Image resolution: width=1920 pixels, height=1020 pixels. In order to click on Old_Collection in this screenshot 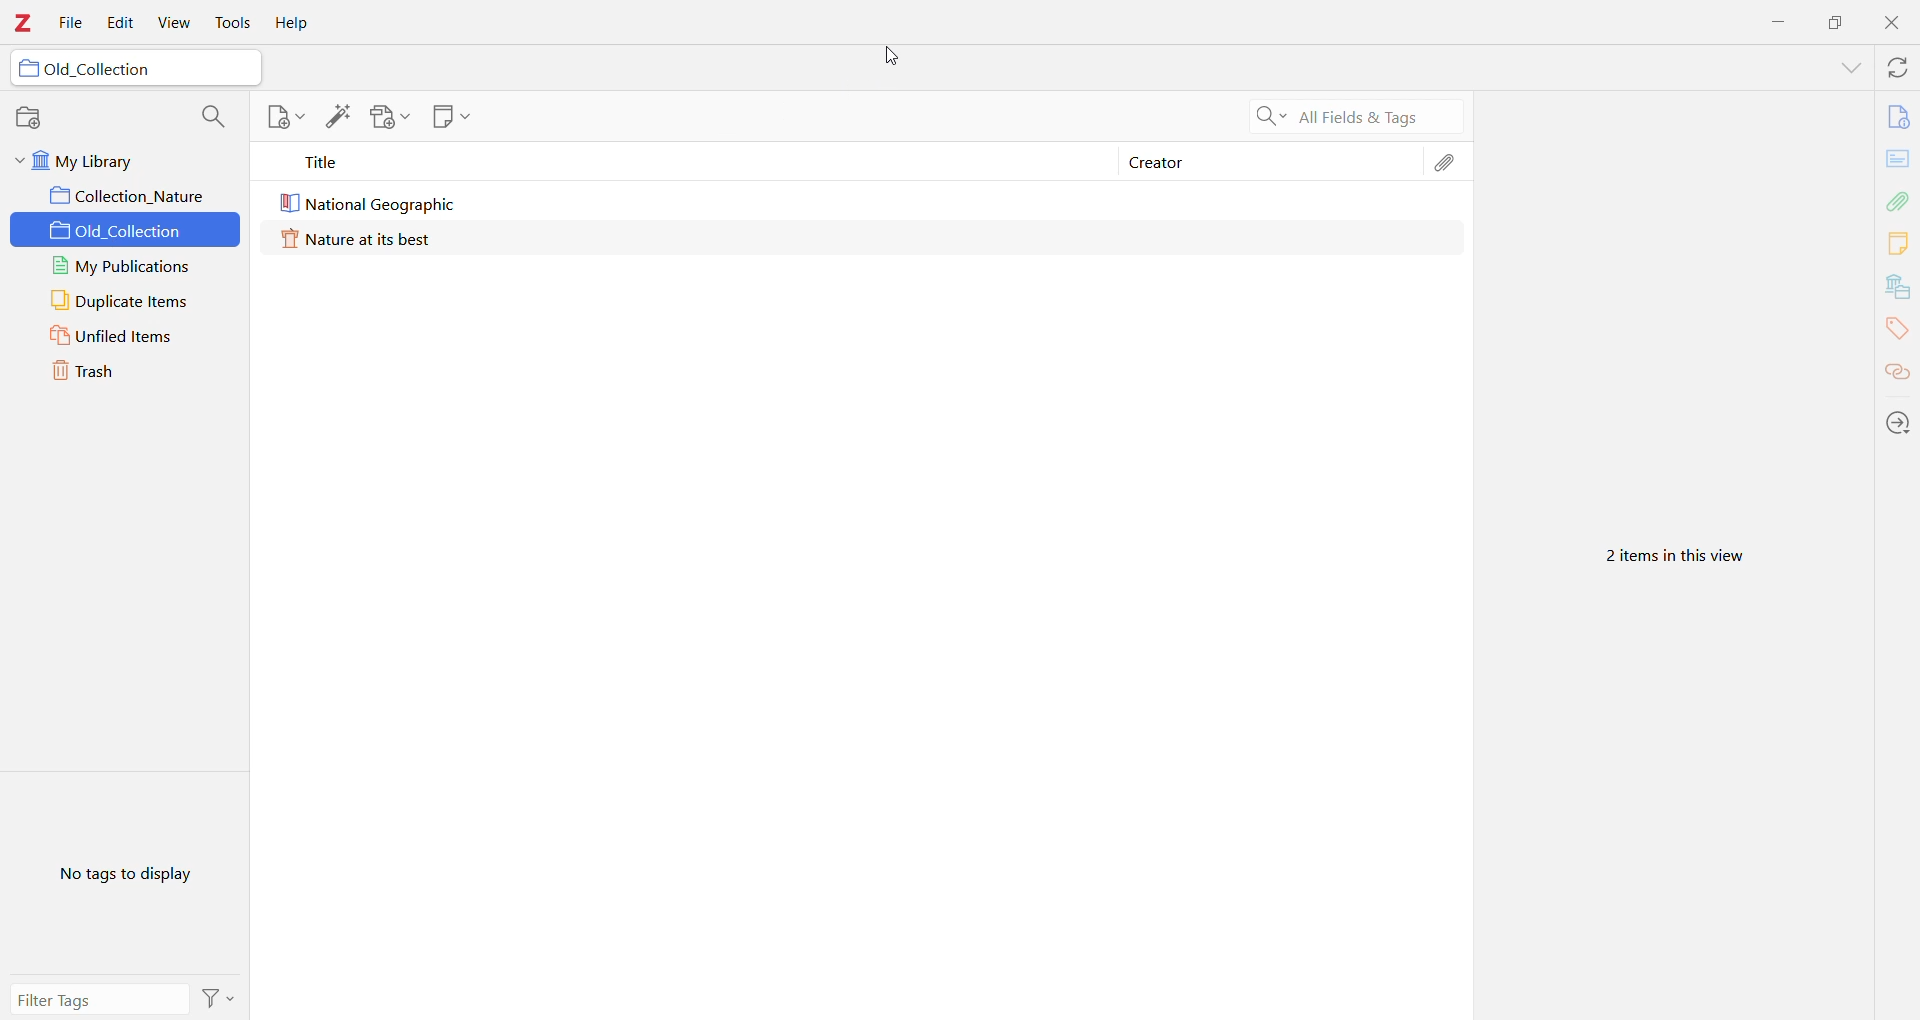, I will do `click(113, 70)`.